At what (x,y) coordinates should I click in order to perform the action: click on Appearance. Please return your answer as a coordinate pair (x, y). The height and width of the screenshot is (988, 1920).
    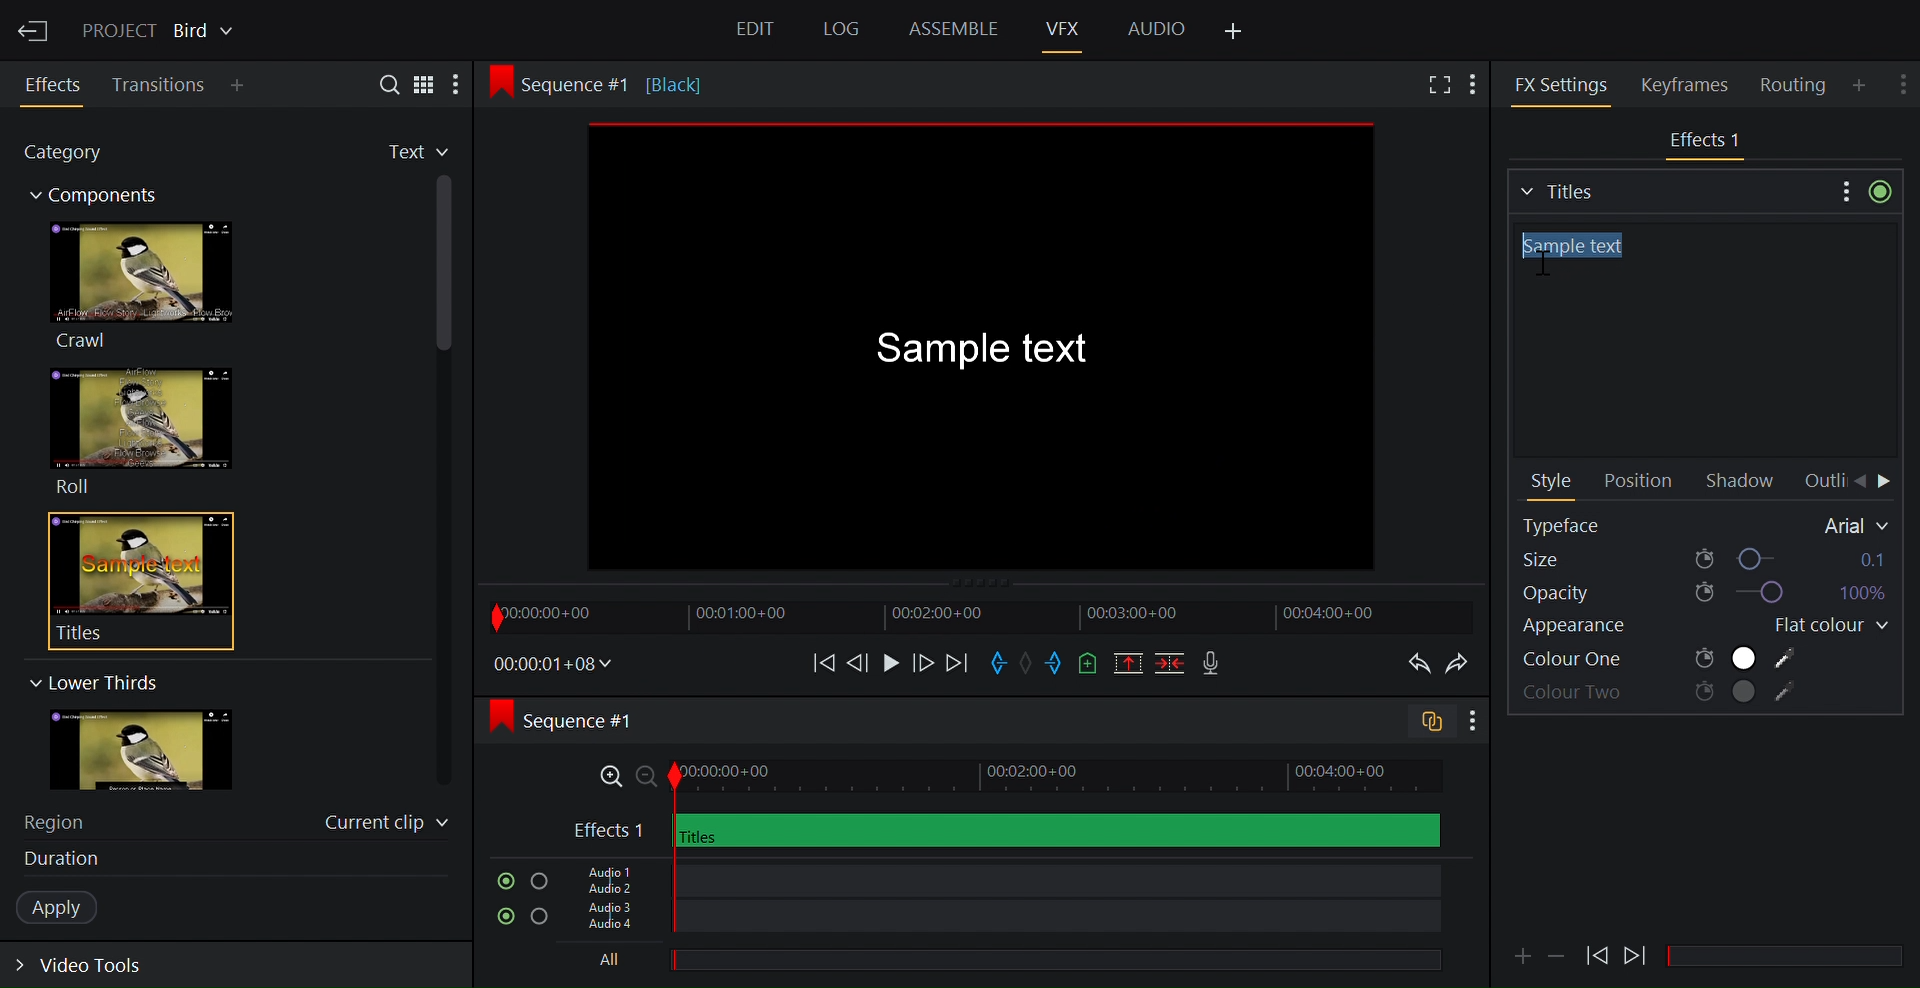
    Looking at the image, I should click on (1598, 629).